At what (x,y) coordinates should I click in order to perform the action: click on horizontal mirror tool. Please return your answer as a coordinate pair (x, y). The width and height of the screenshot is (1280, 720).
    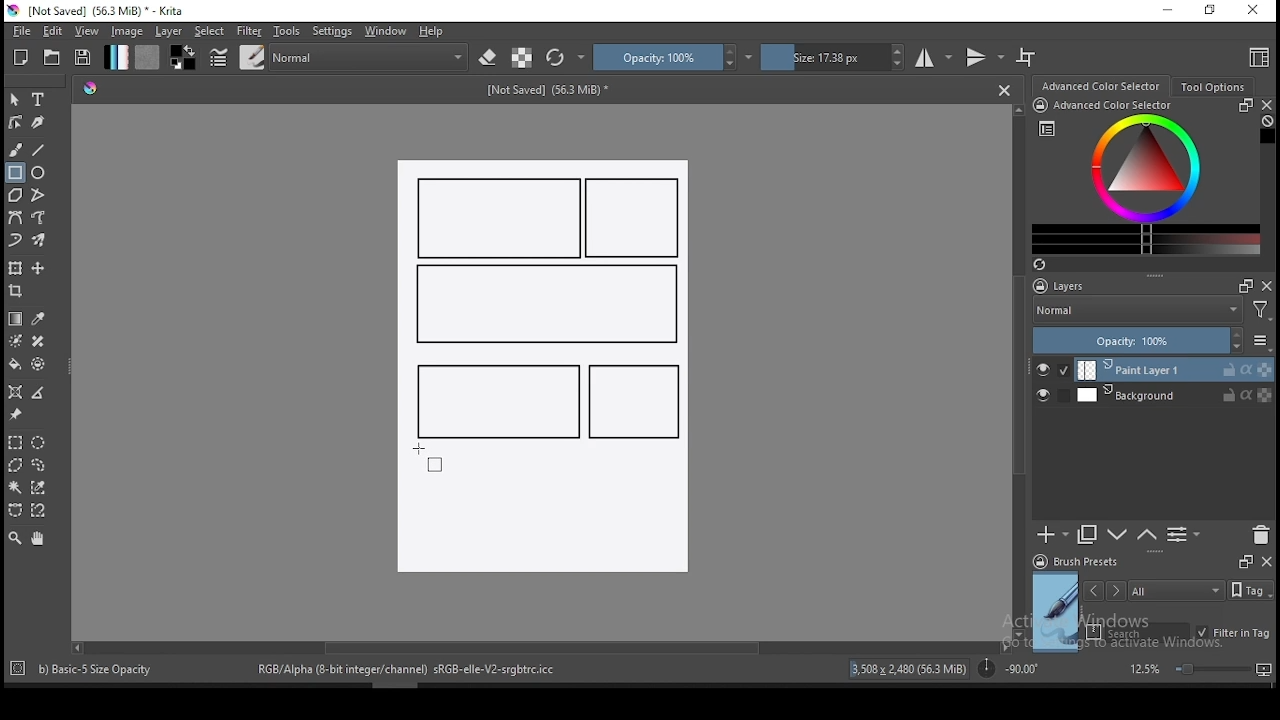
    Looking at the image, I should click on (934, 57).